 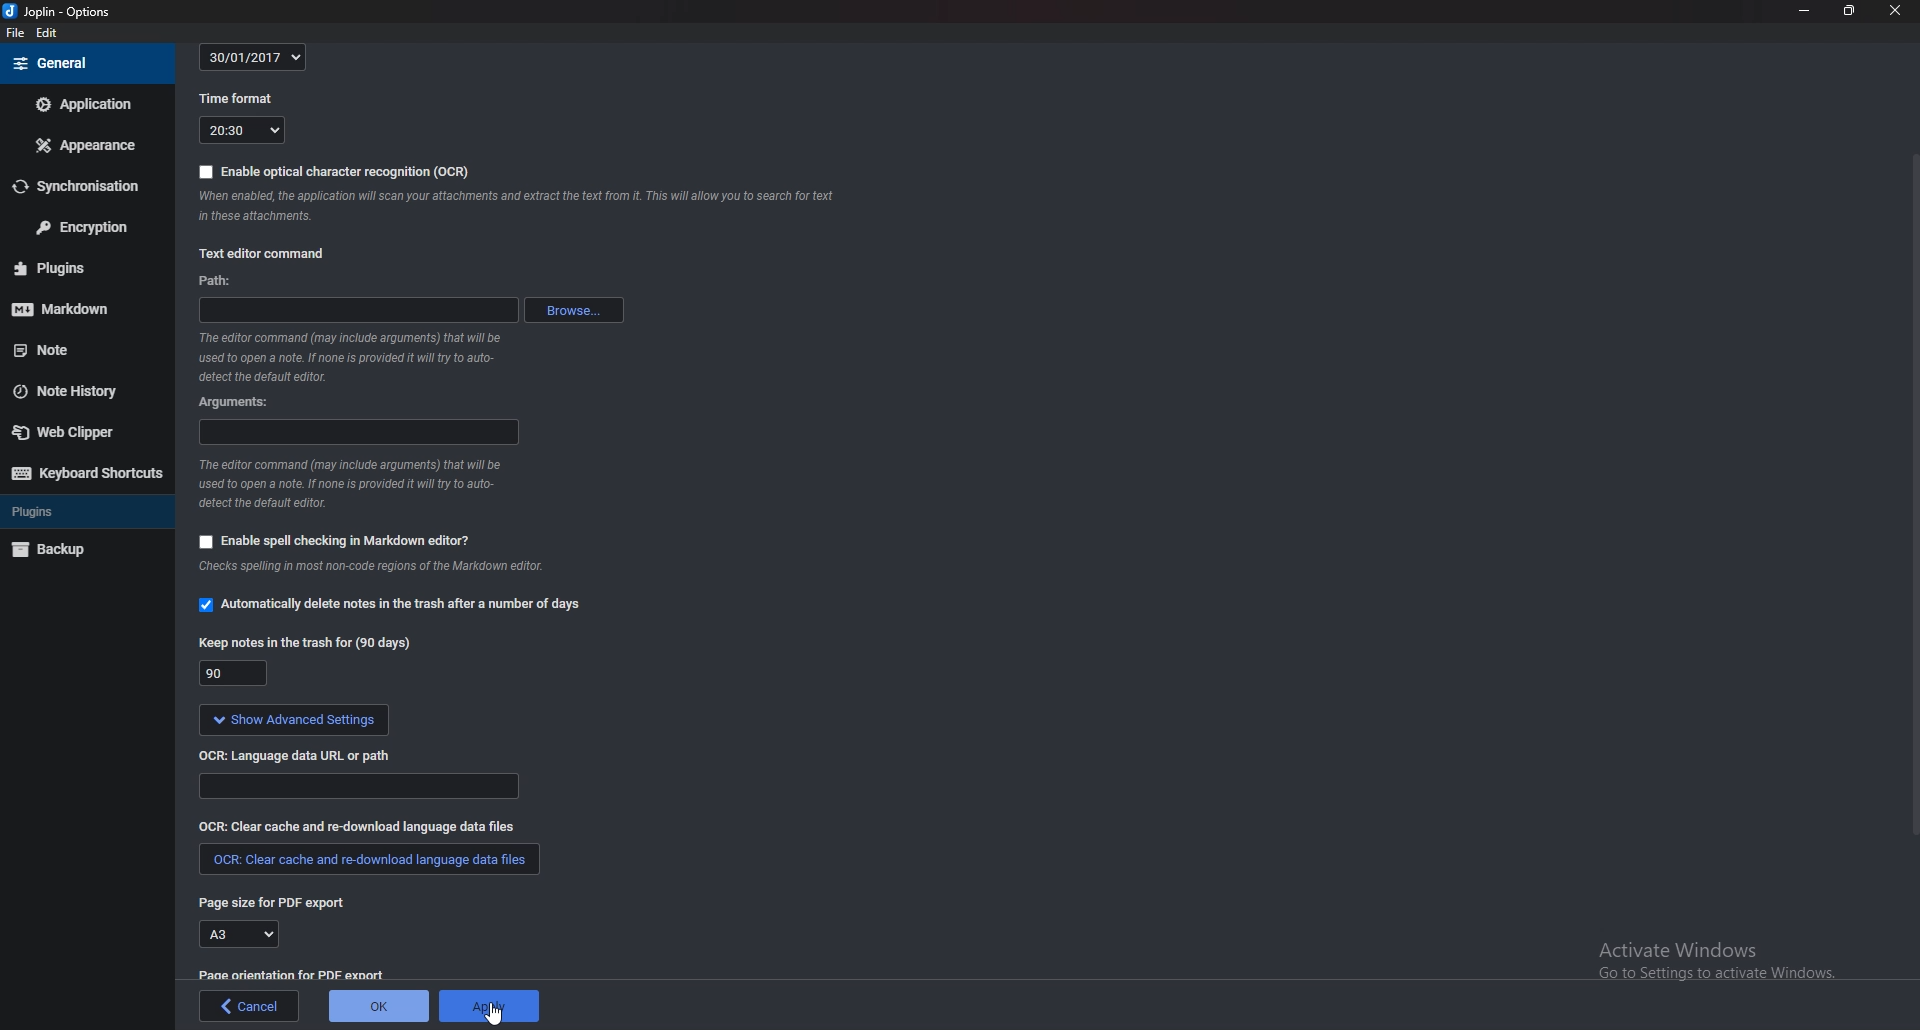 I want to click on o C R language data url or path, so click(x=300, y=757).